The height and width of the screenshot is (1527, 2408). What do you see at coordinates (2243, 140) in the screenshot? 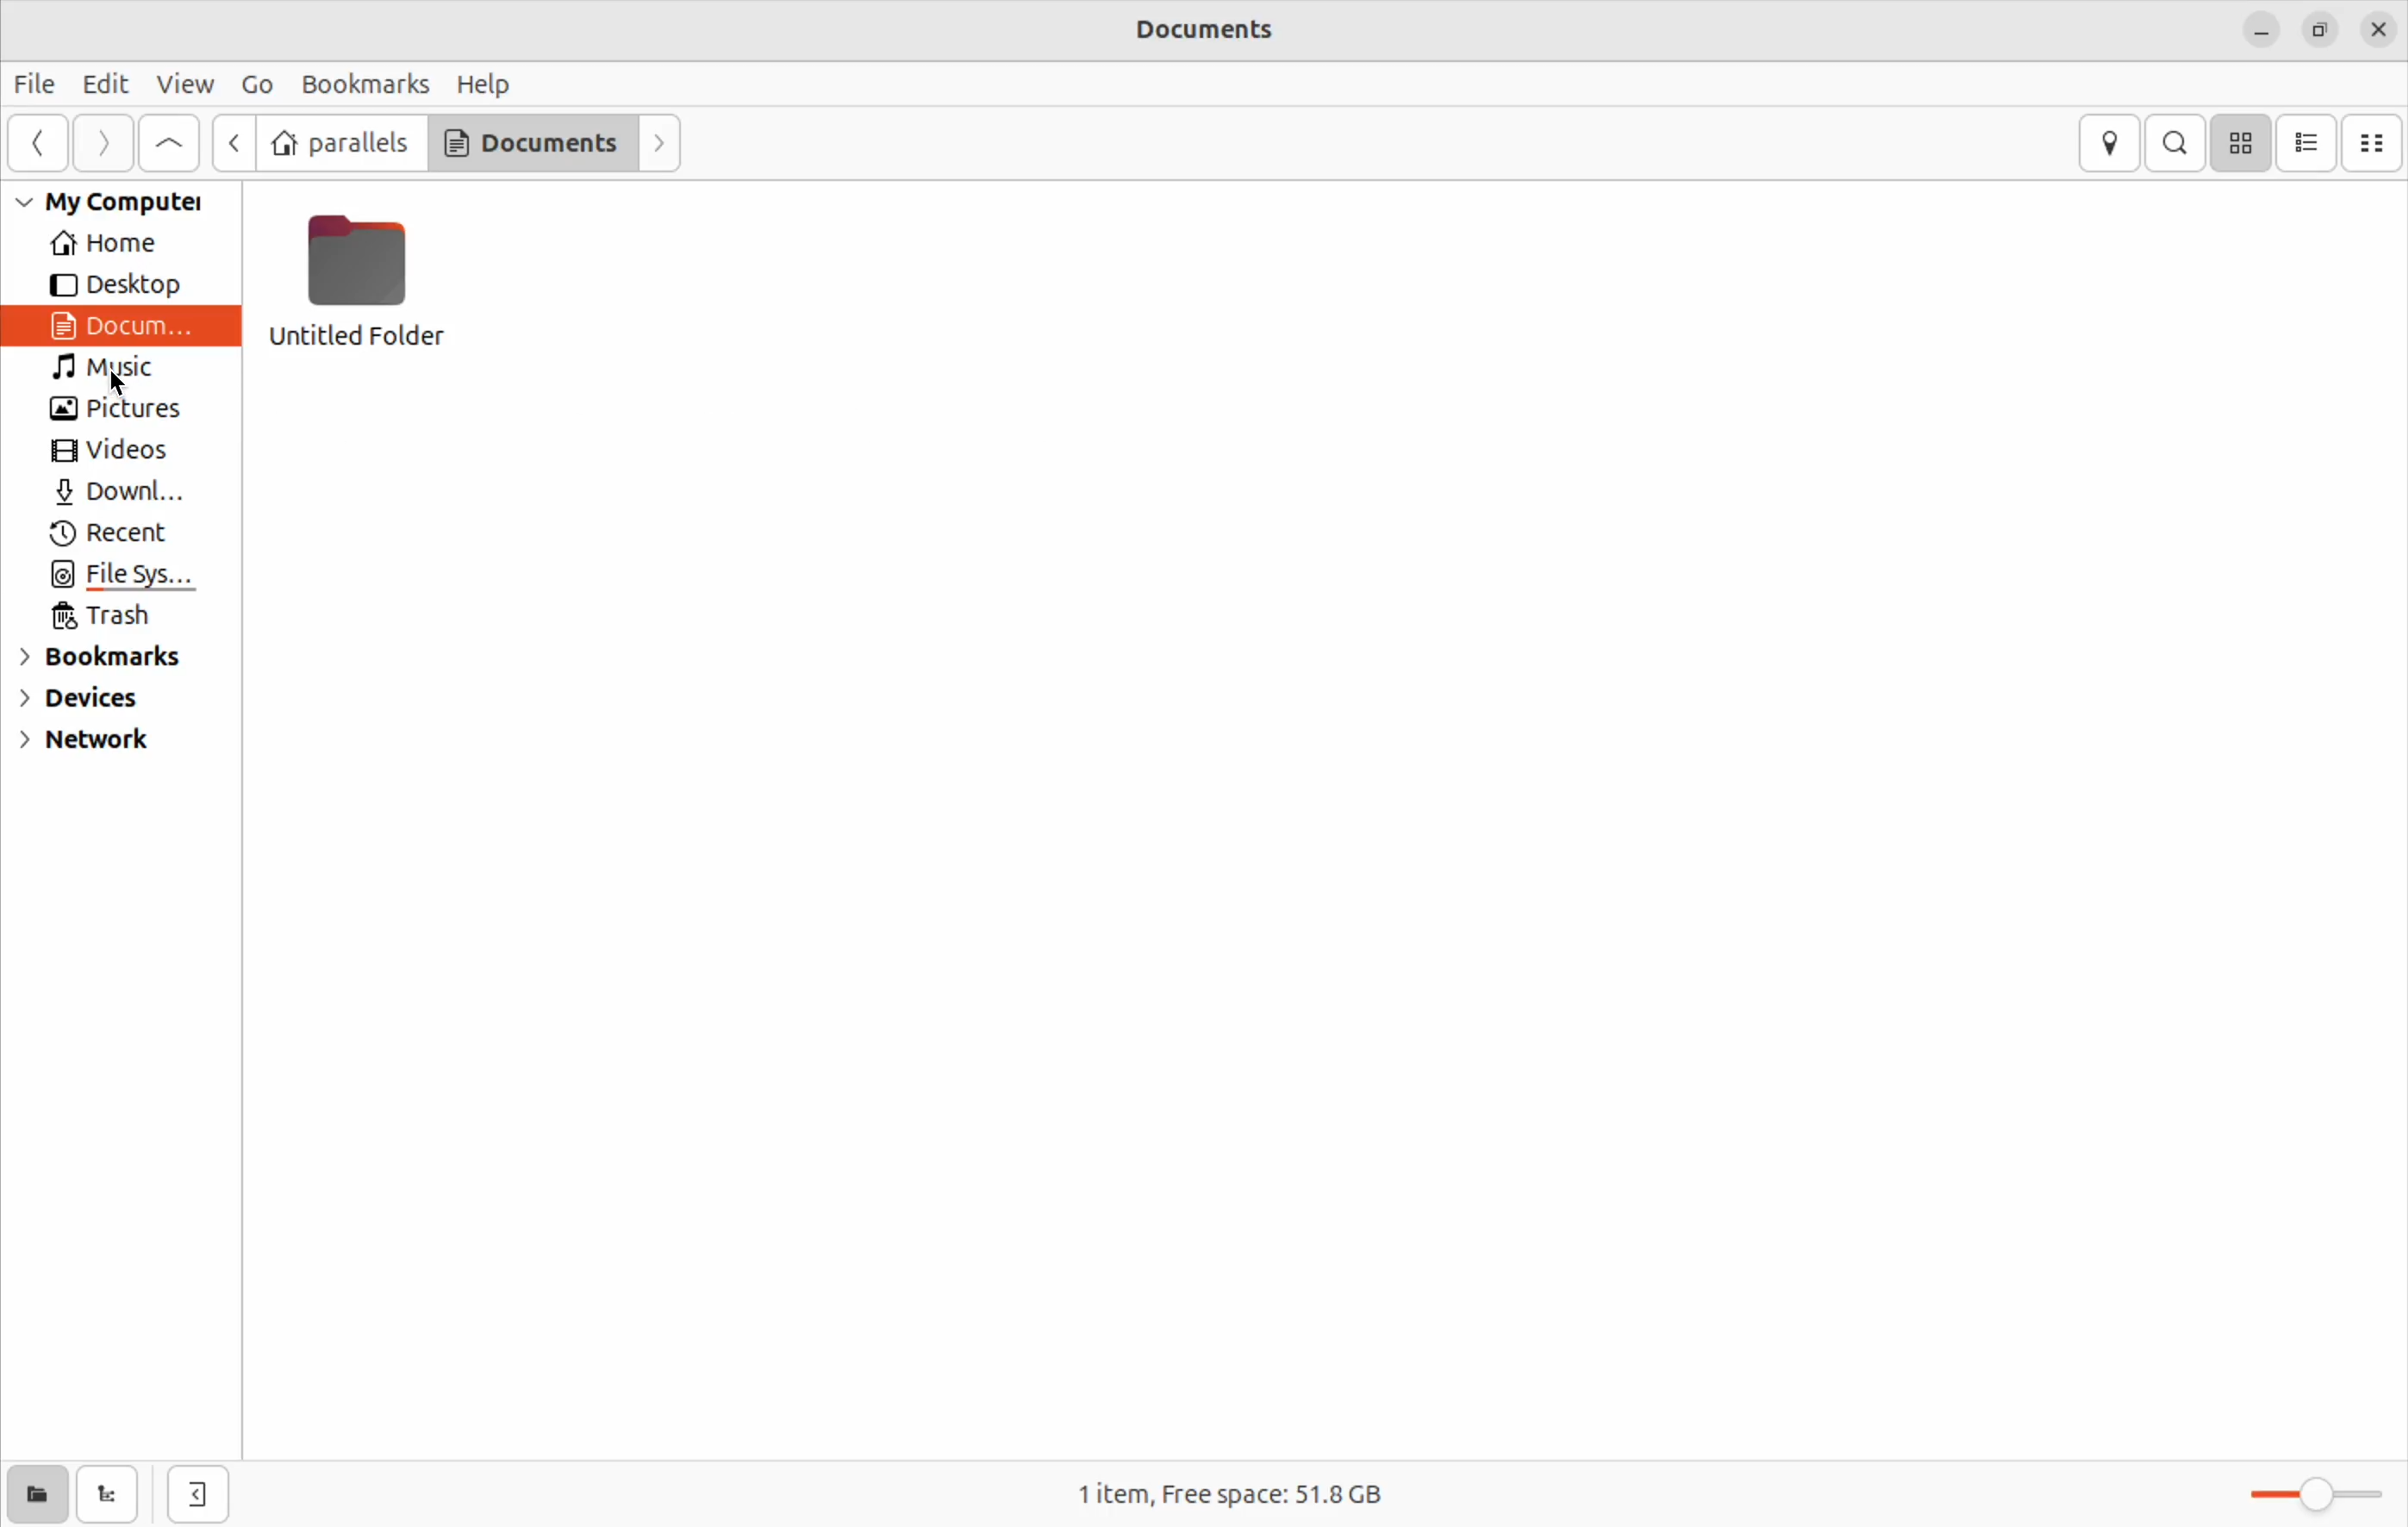
I see `icon view` at bounding box center [2243, 140].